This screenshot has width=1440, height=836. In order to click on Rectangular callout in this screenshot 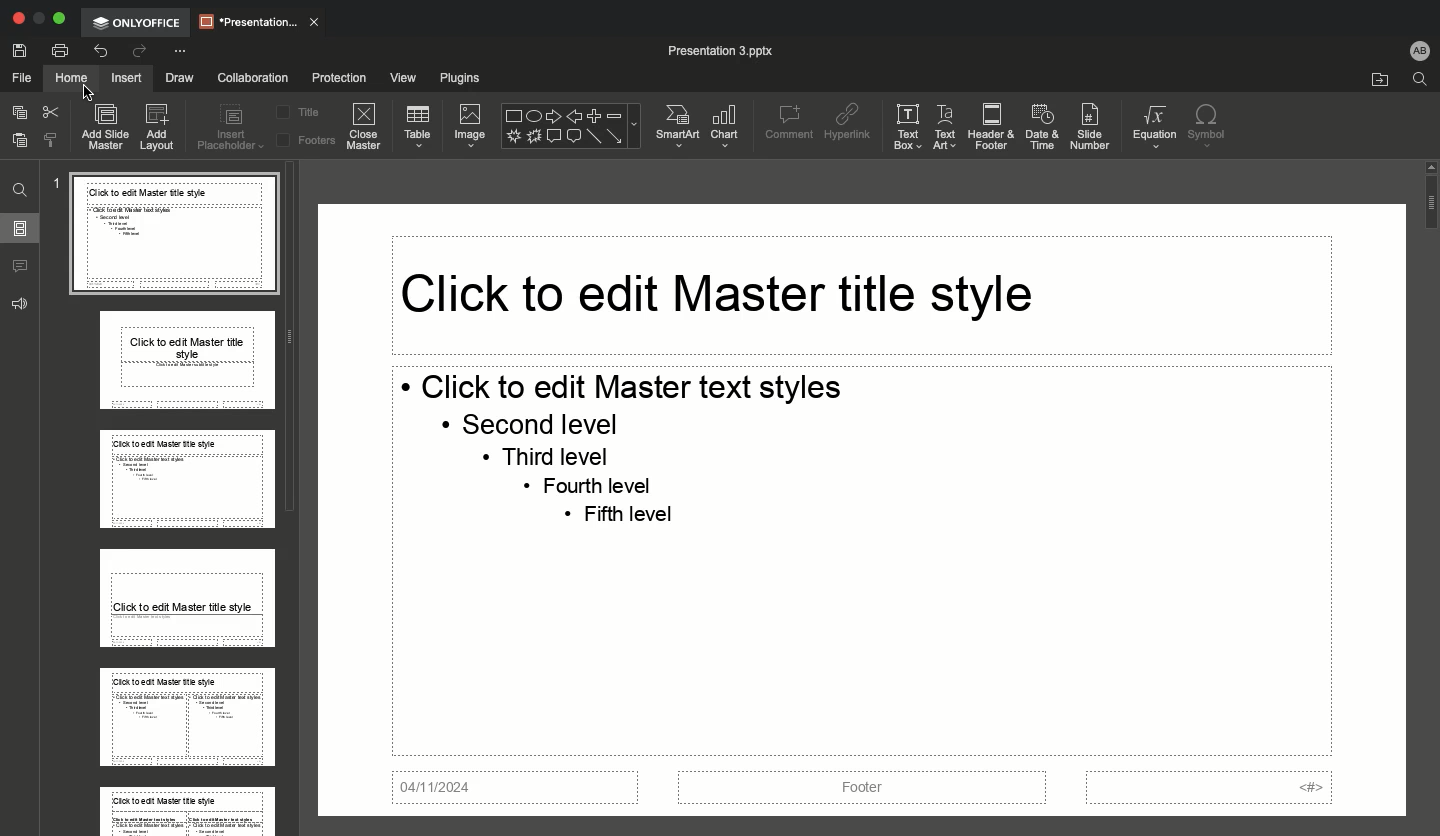, I will do `click(552, 137)`.